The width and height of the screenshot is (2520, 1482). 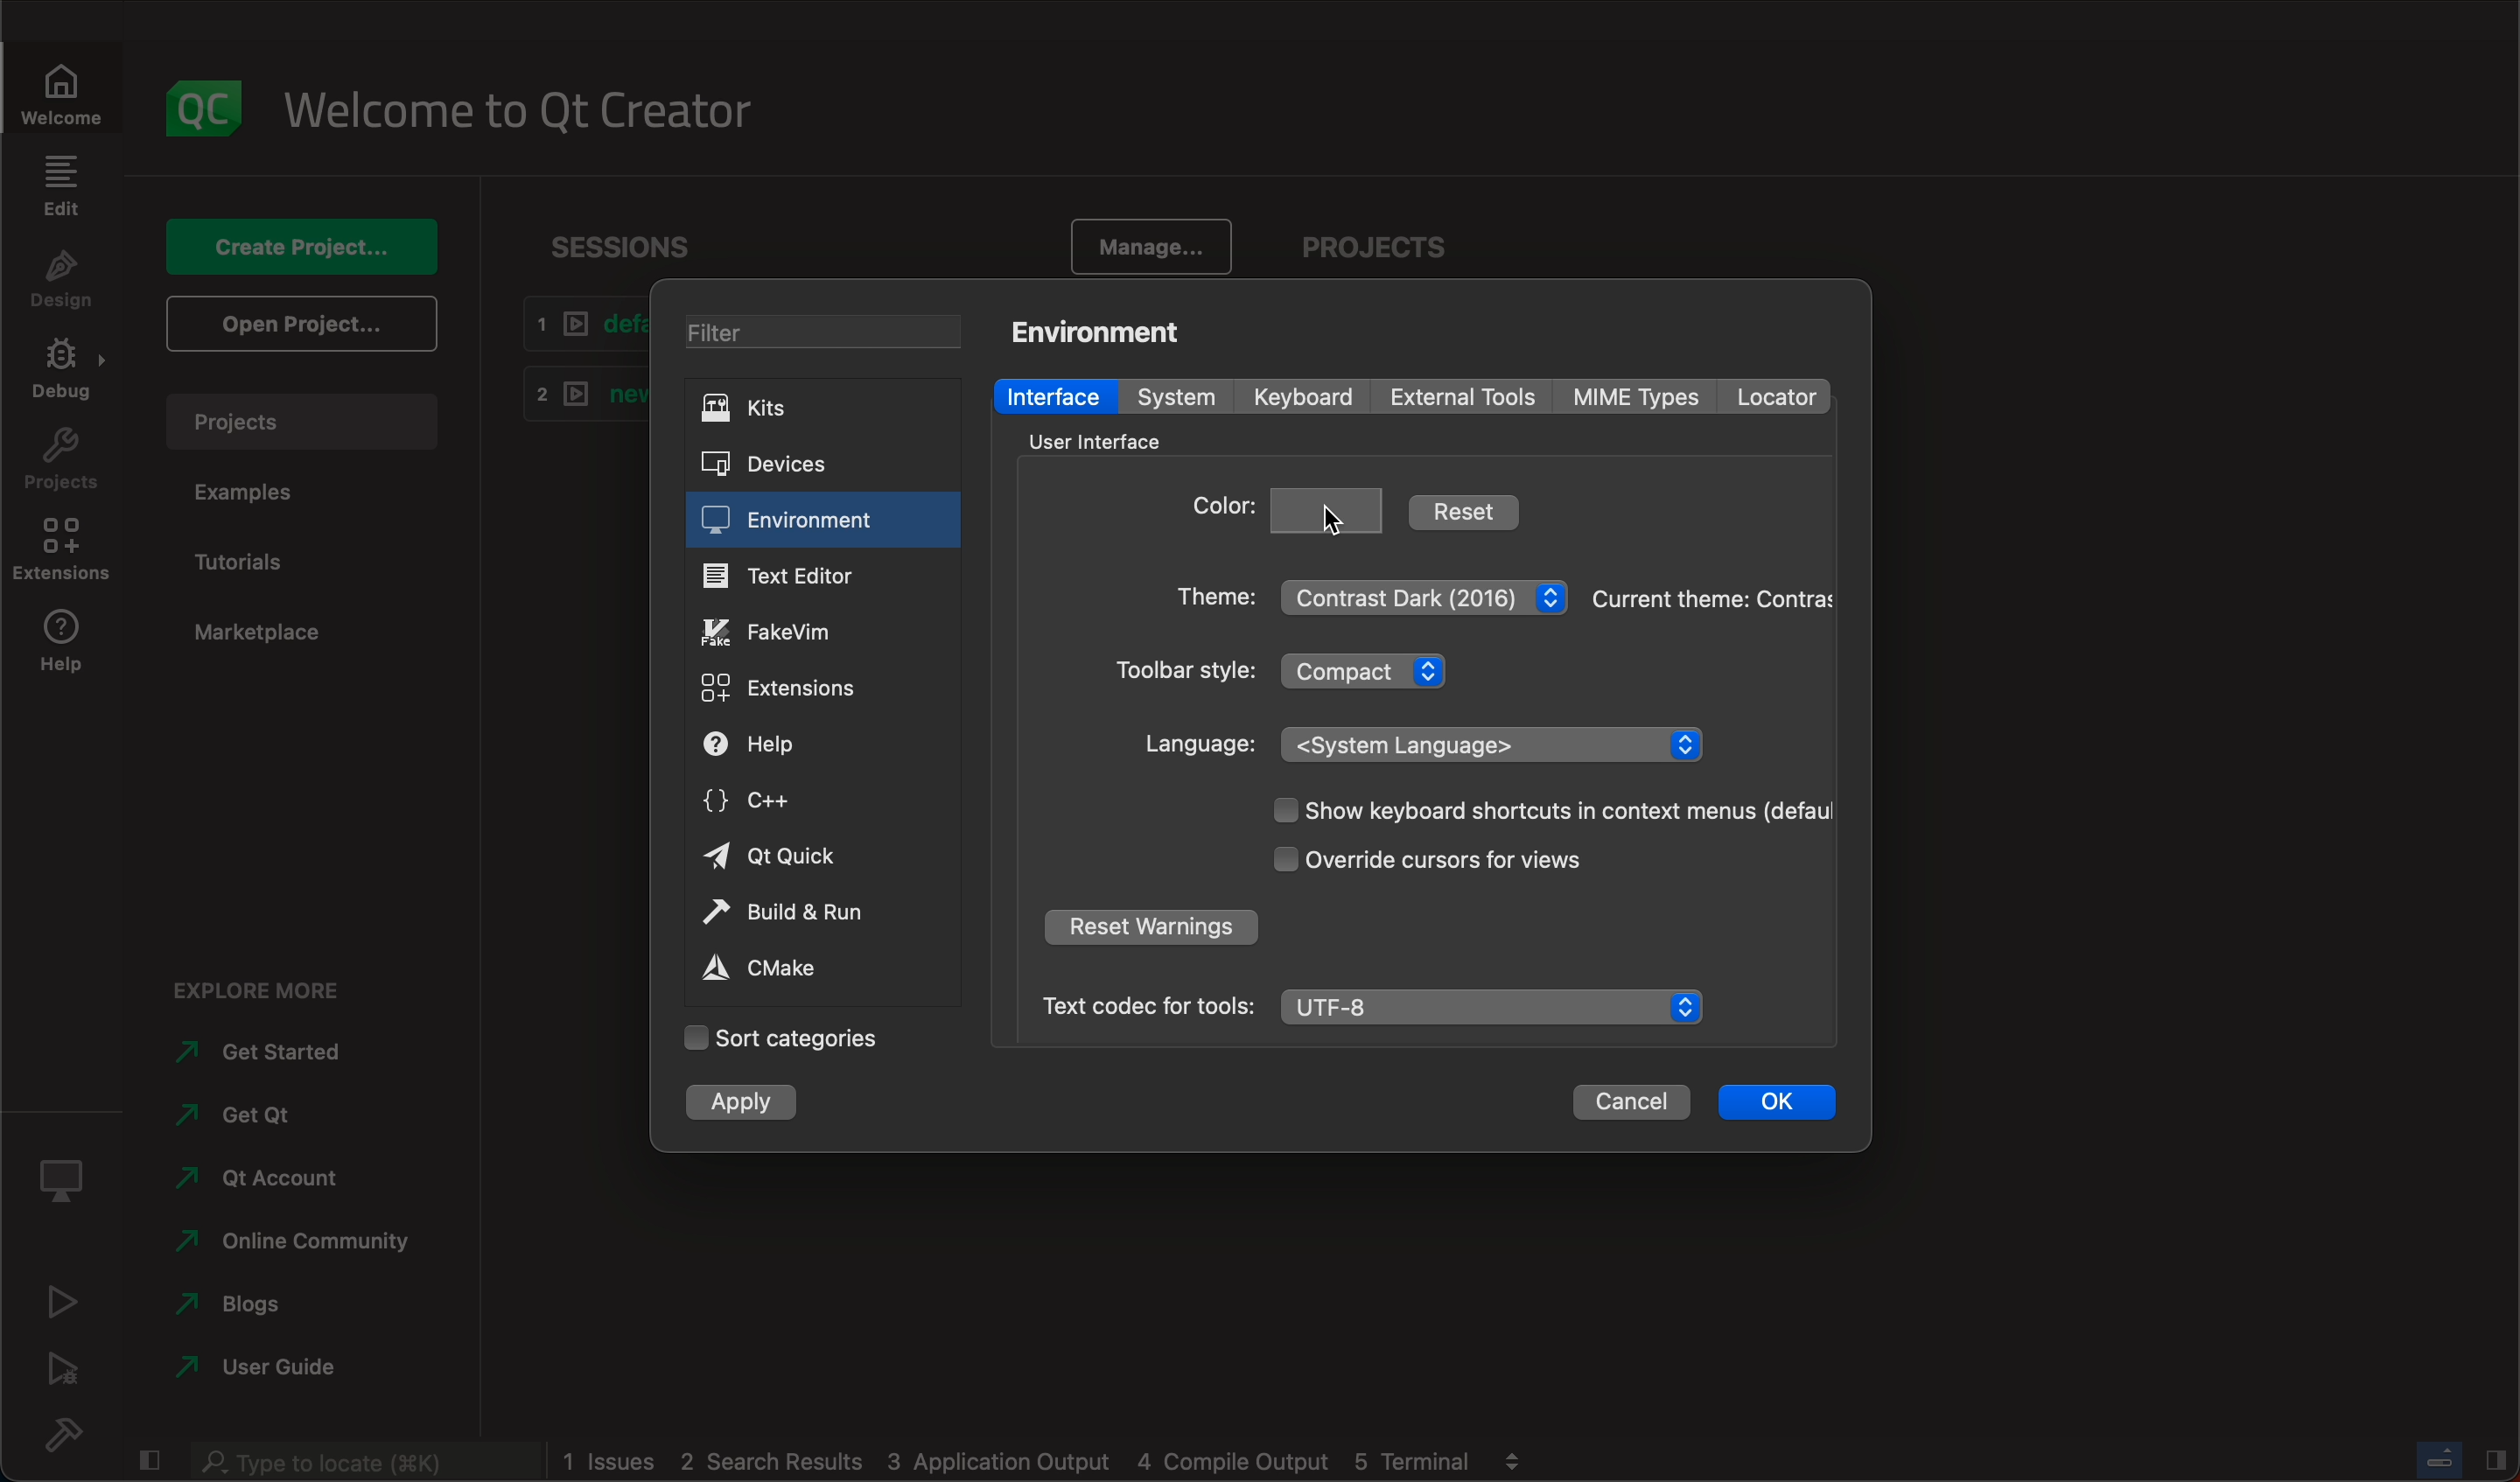 What do you see at coordinates (60, 282) in the screenshot?
I see `Design` at bounding box center [60, 282].